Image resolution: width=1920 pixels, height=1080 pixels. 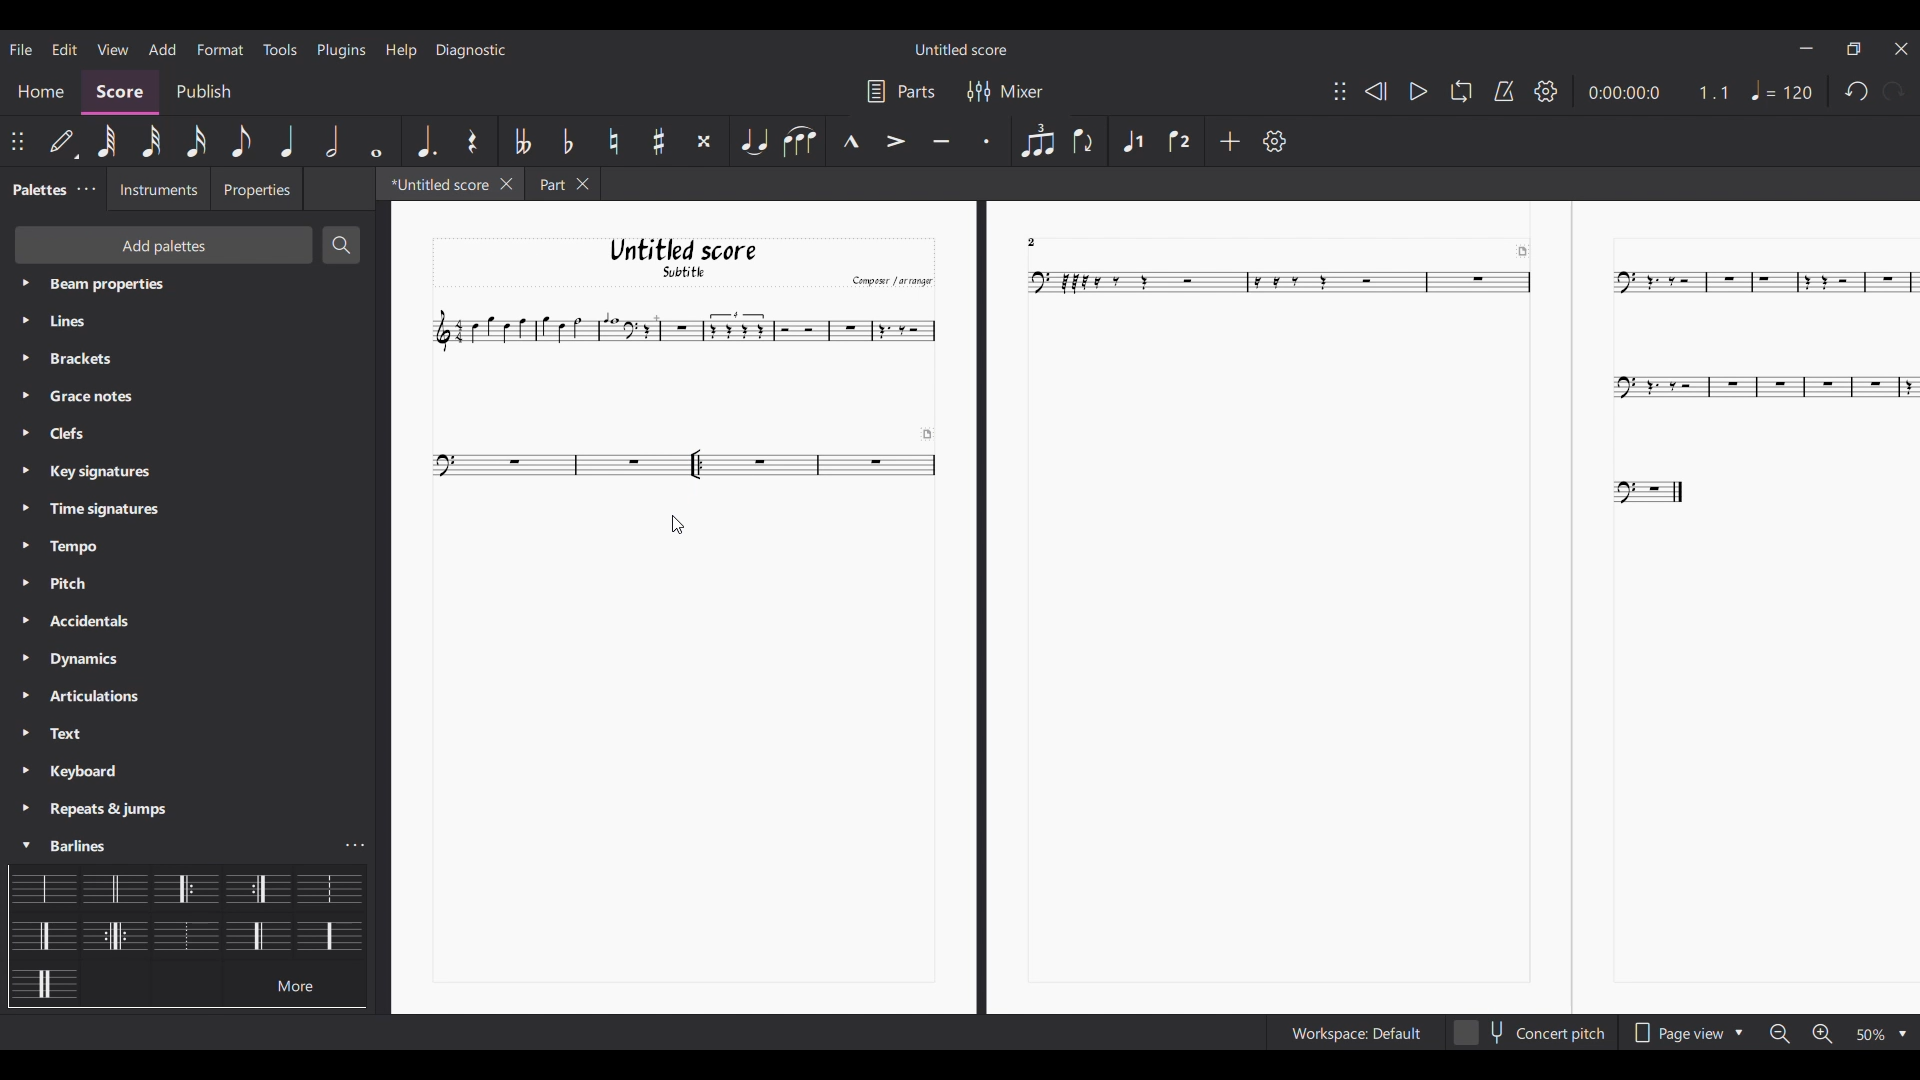 What do you see at coordinates (79, 772) in the screenshot?
I see `Palette settings` at bounding box center [79, 772].